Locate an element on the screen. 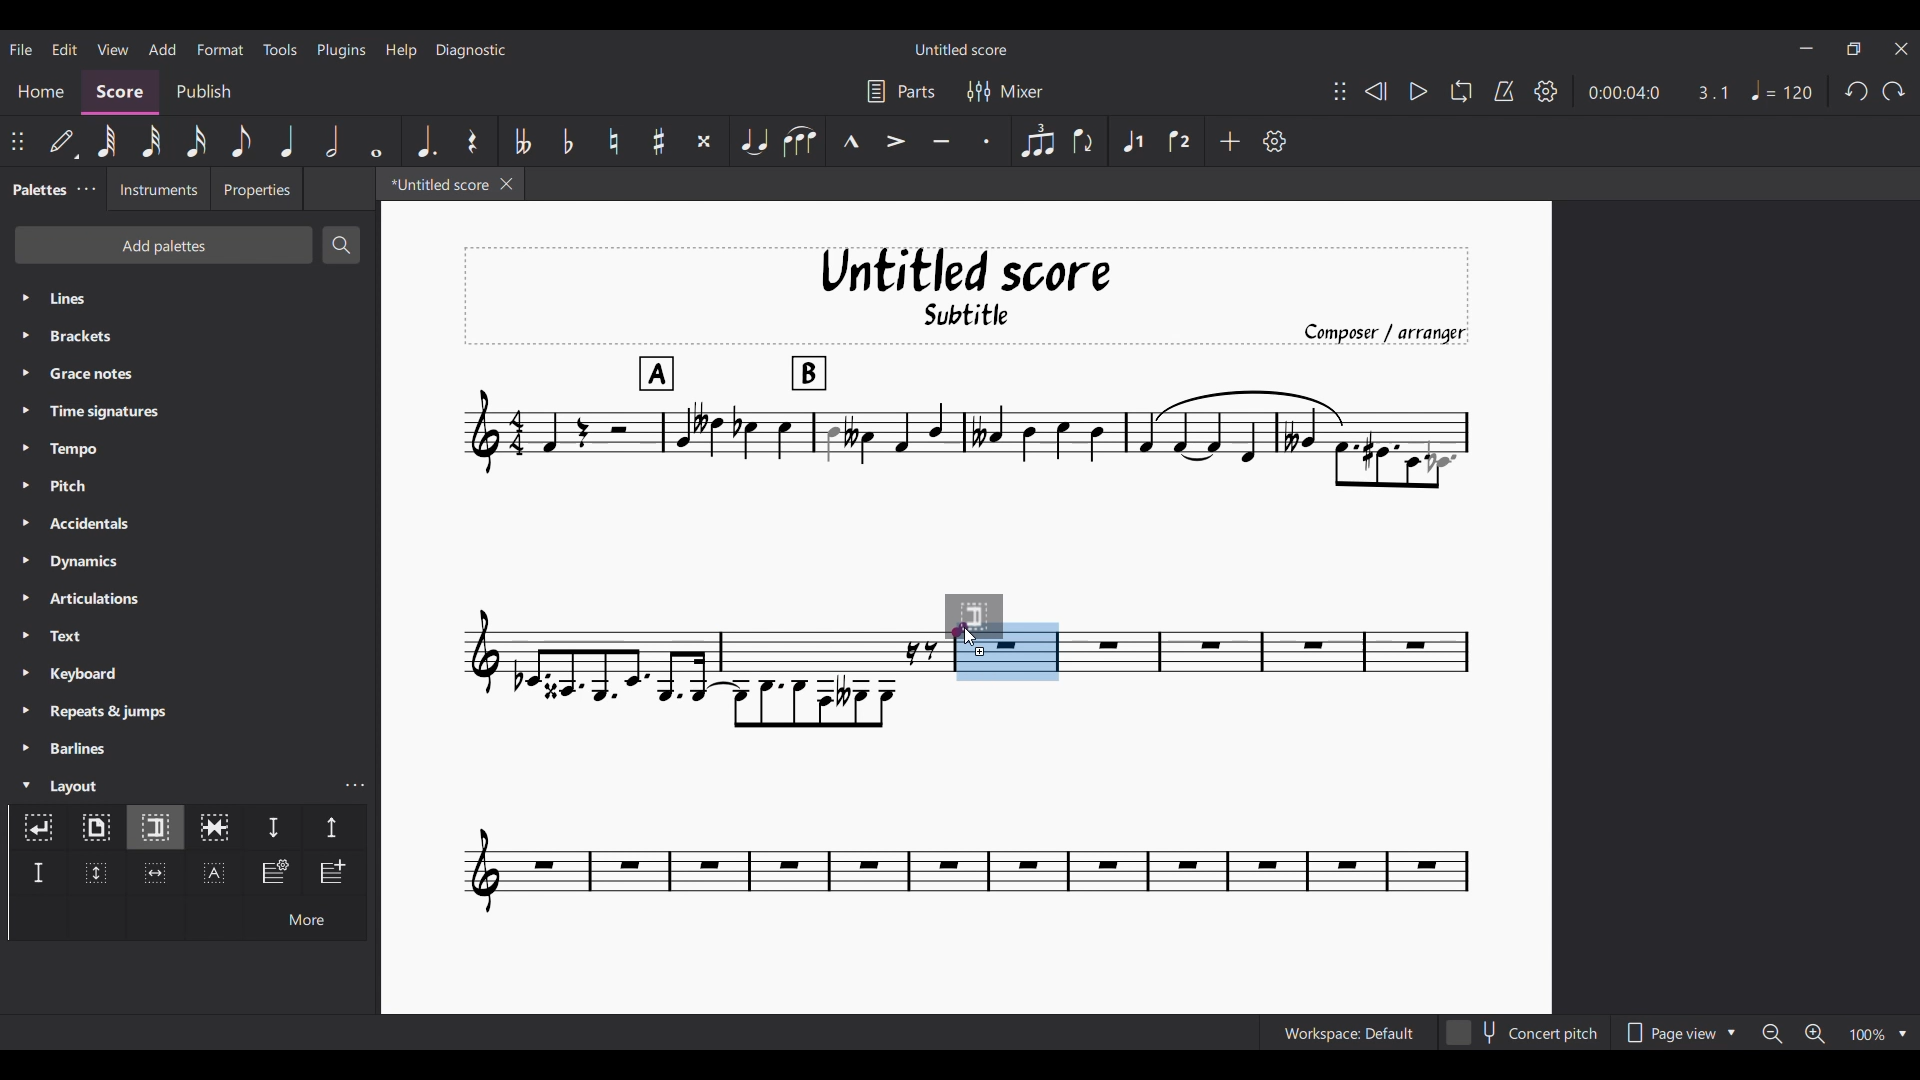 The image size is (1920, 1080). Rest is located at coordinates (473, 141).